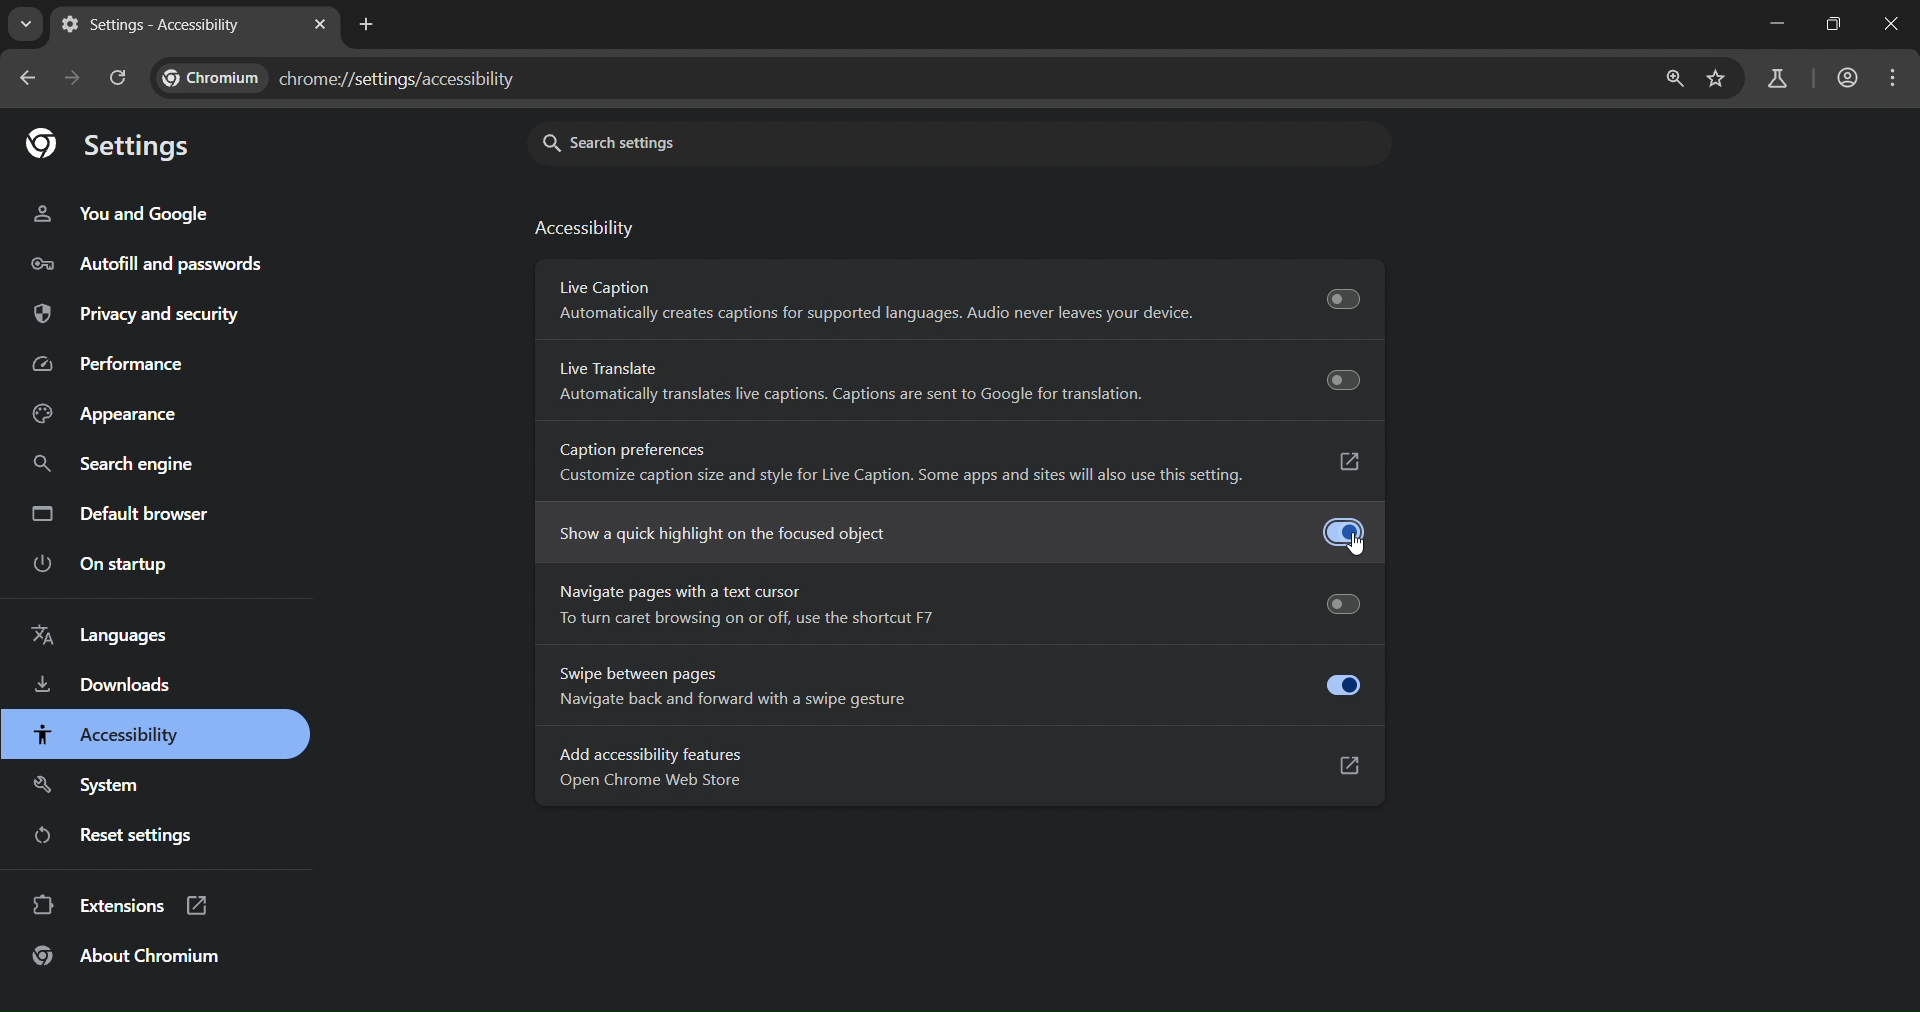  I want to click on search settings, so click(781, 142).